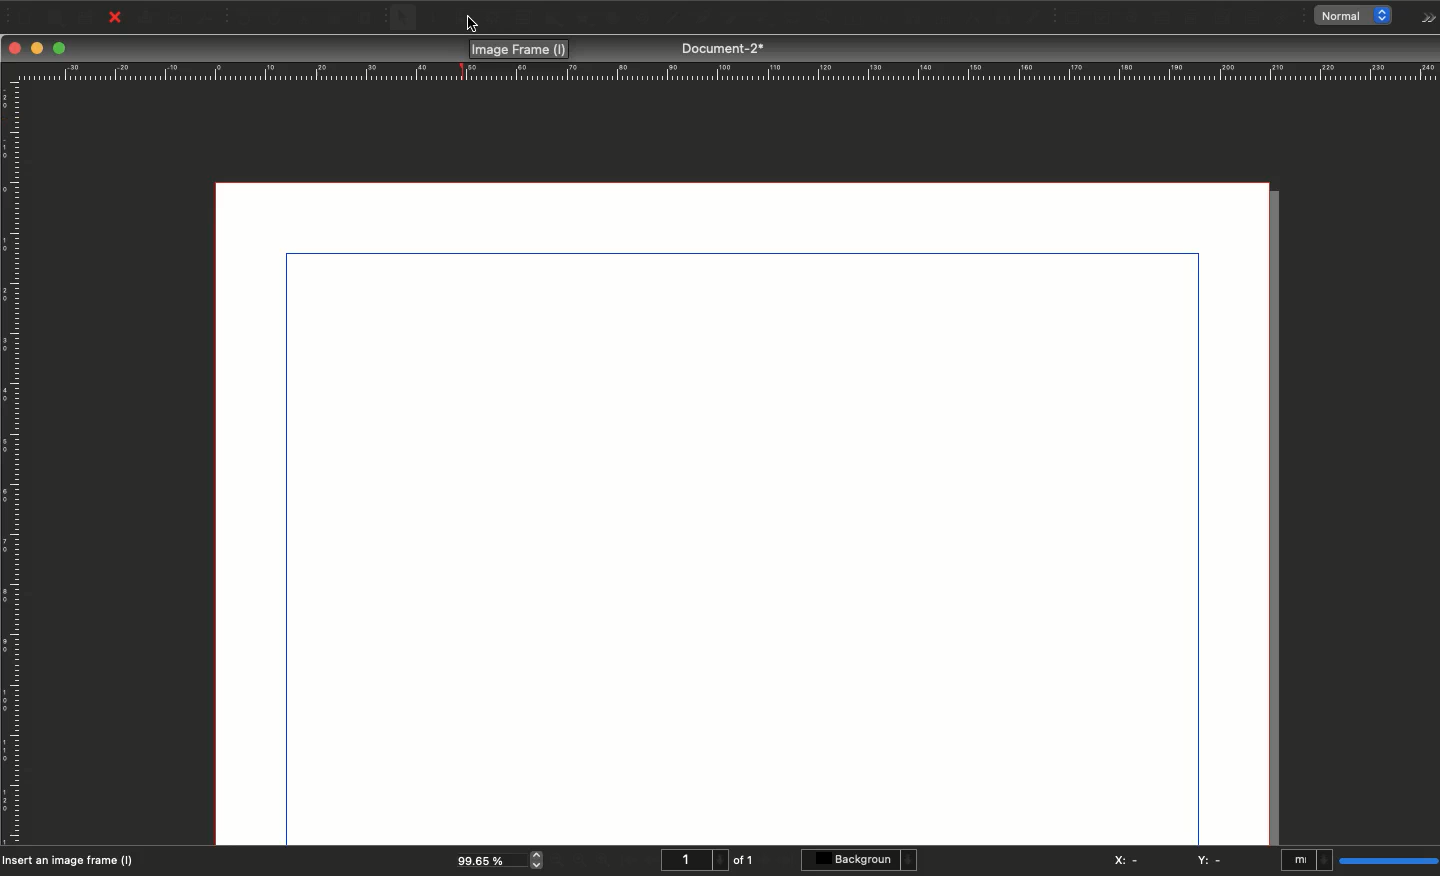 The image size is (1440, 876). Describe the element at coordinates (433, 20) in the screenshot. I see `Text frame` at that location.